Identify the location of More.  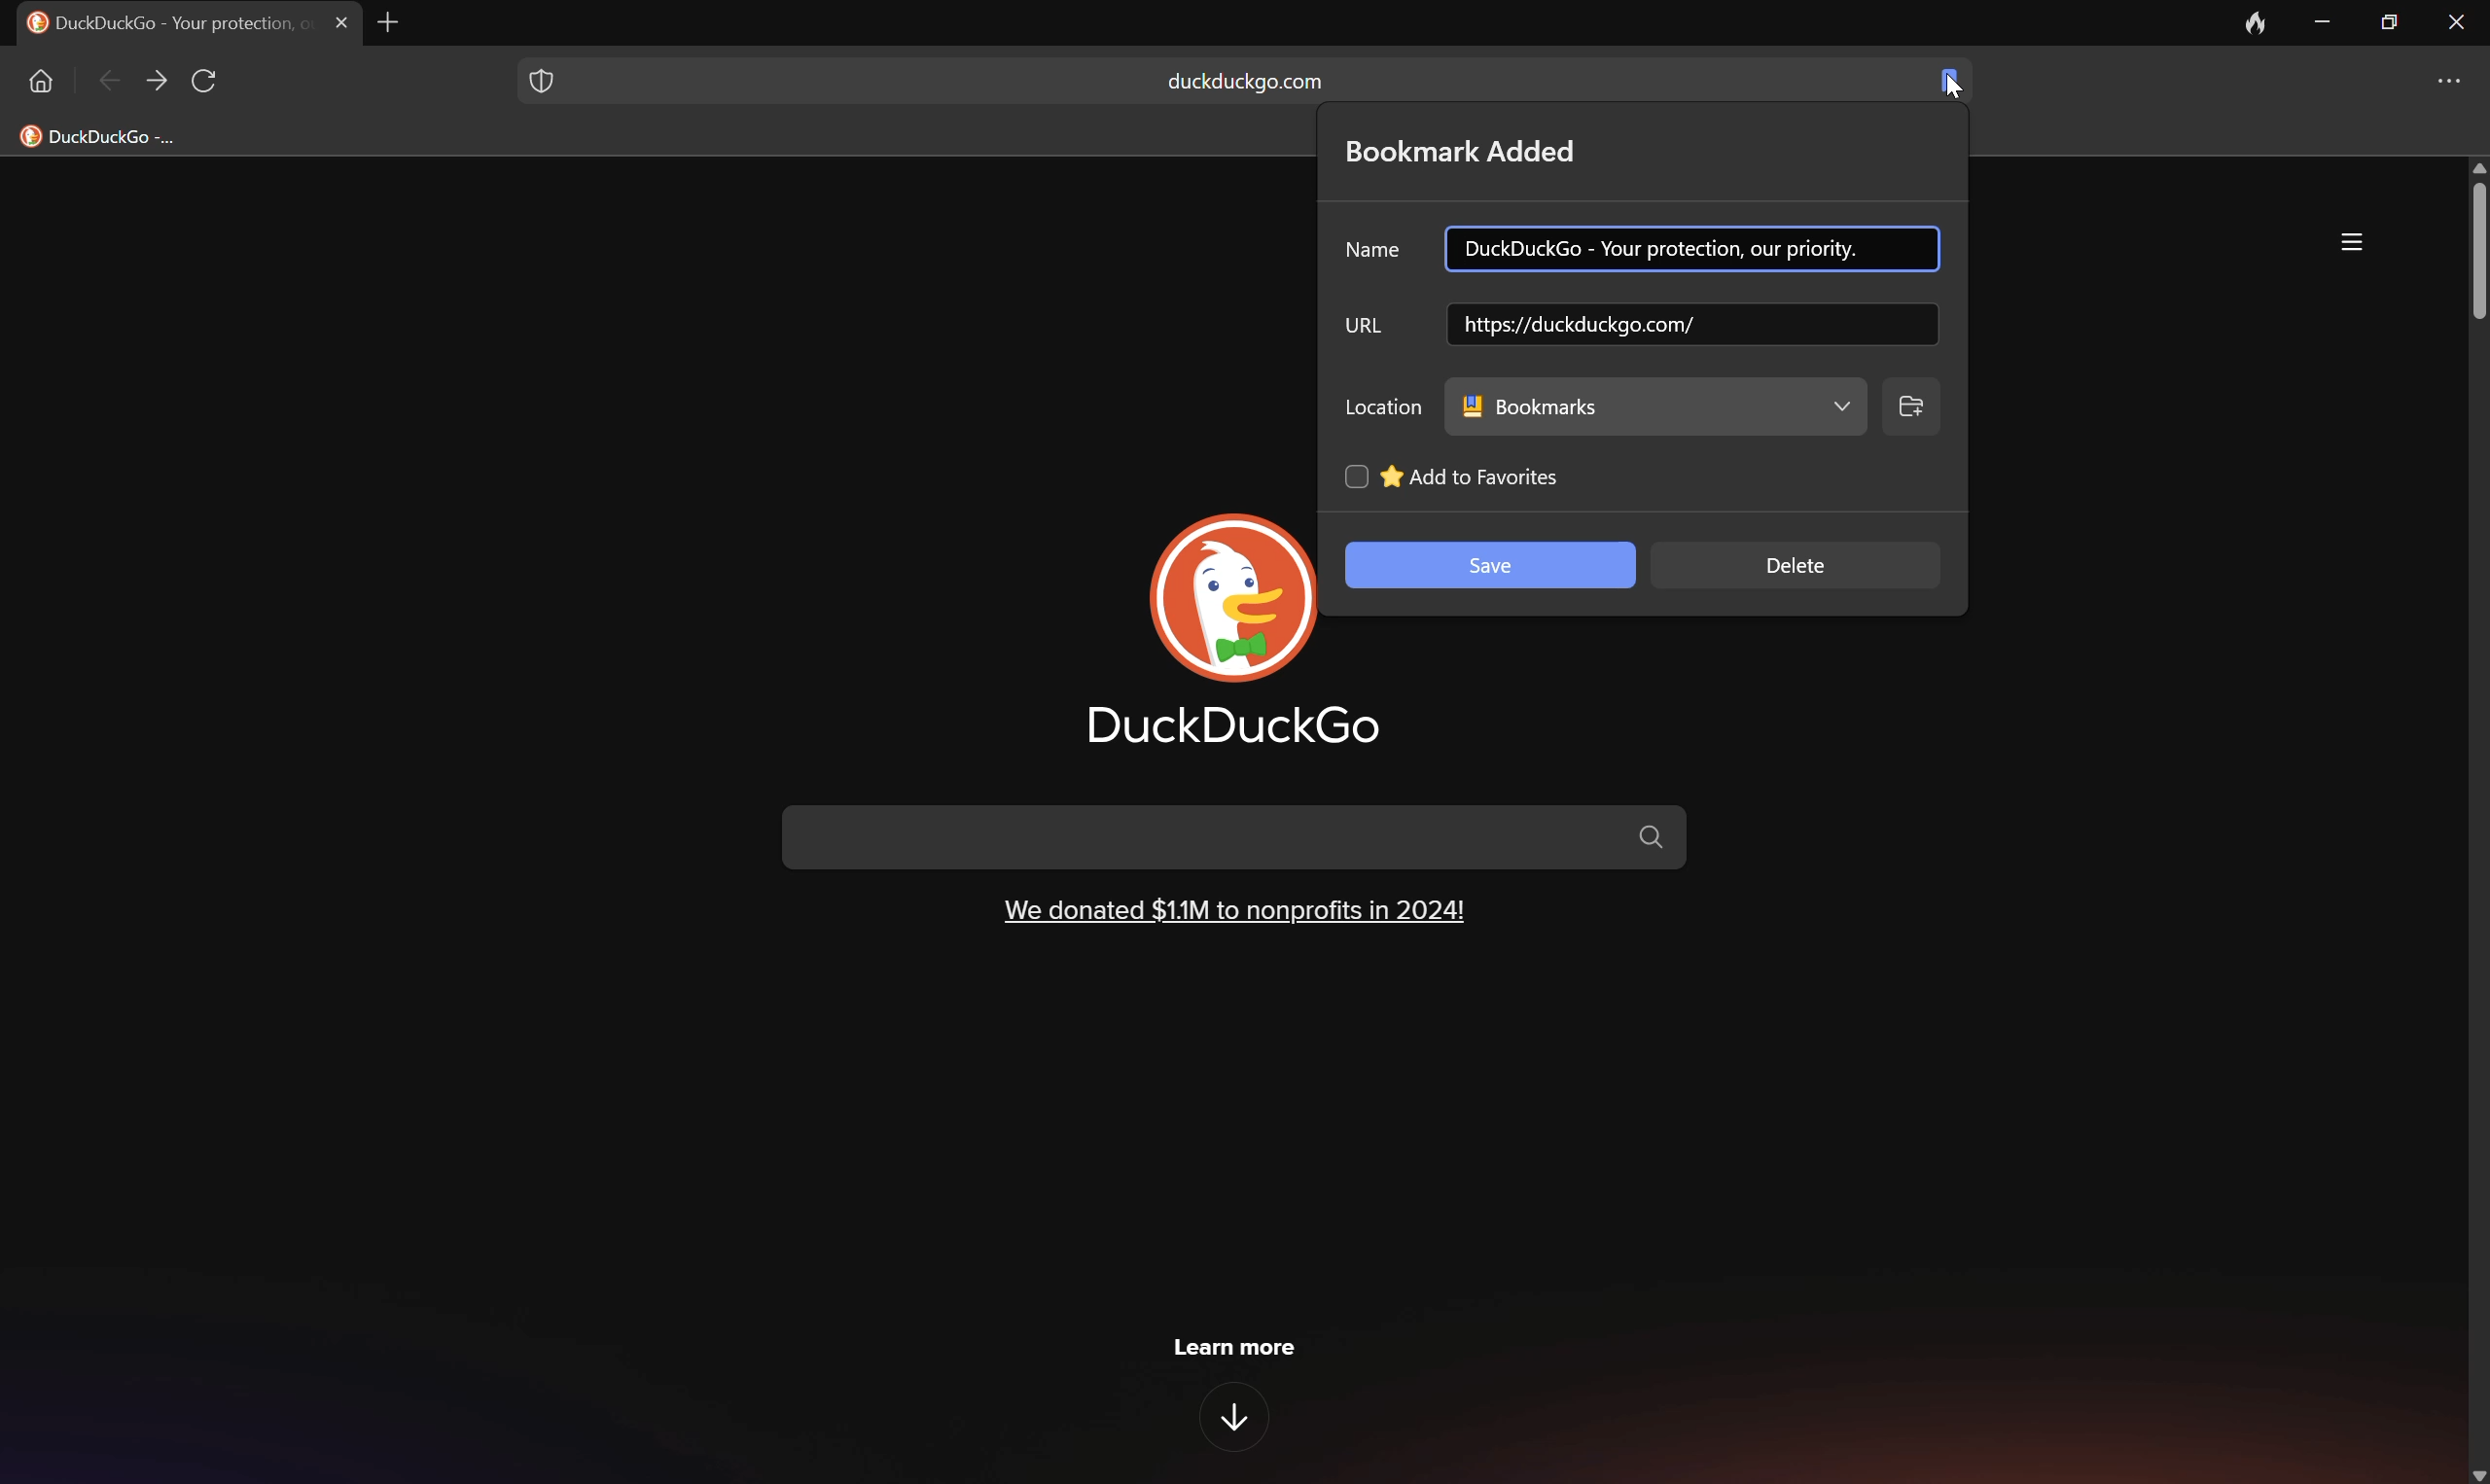
(2353, 242).